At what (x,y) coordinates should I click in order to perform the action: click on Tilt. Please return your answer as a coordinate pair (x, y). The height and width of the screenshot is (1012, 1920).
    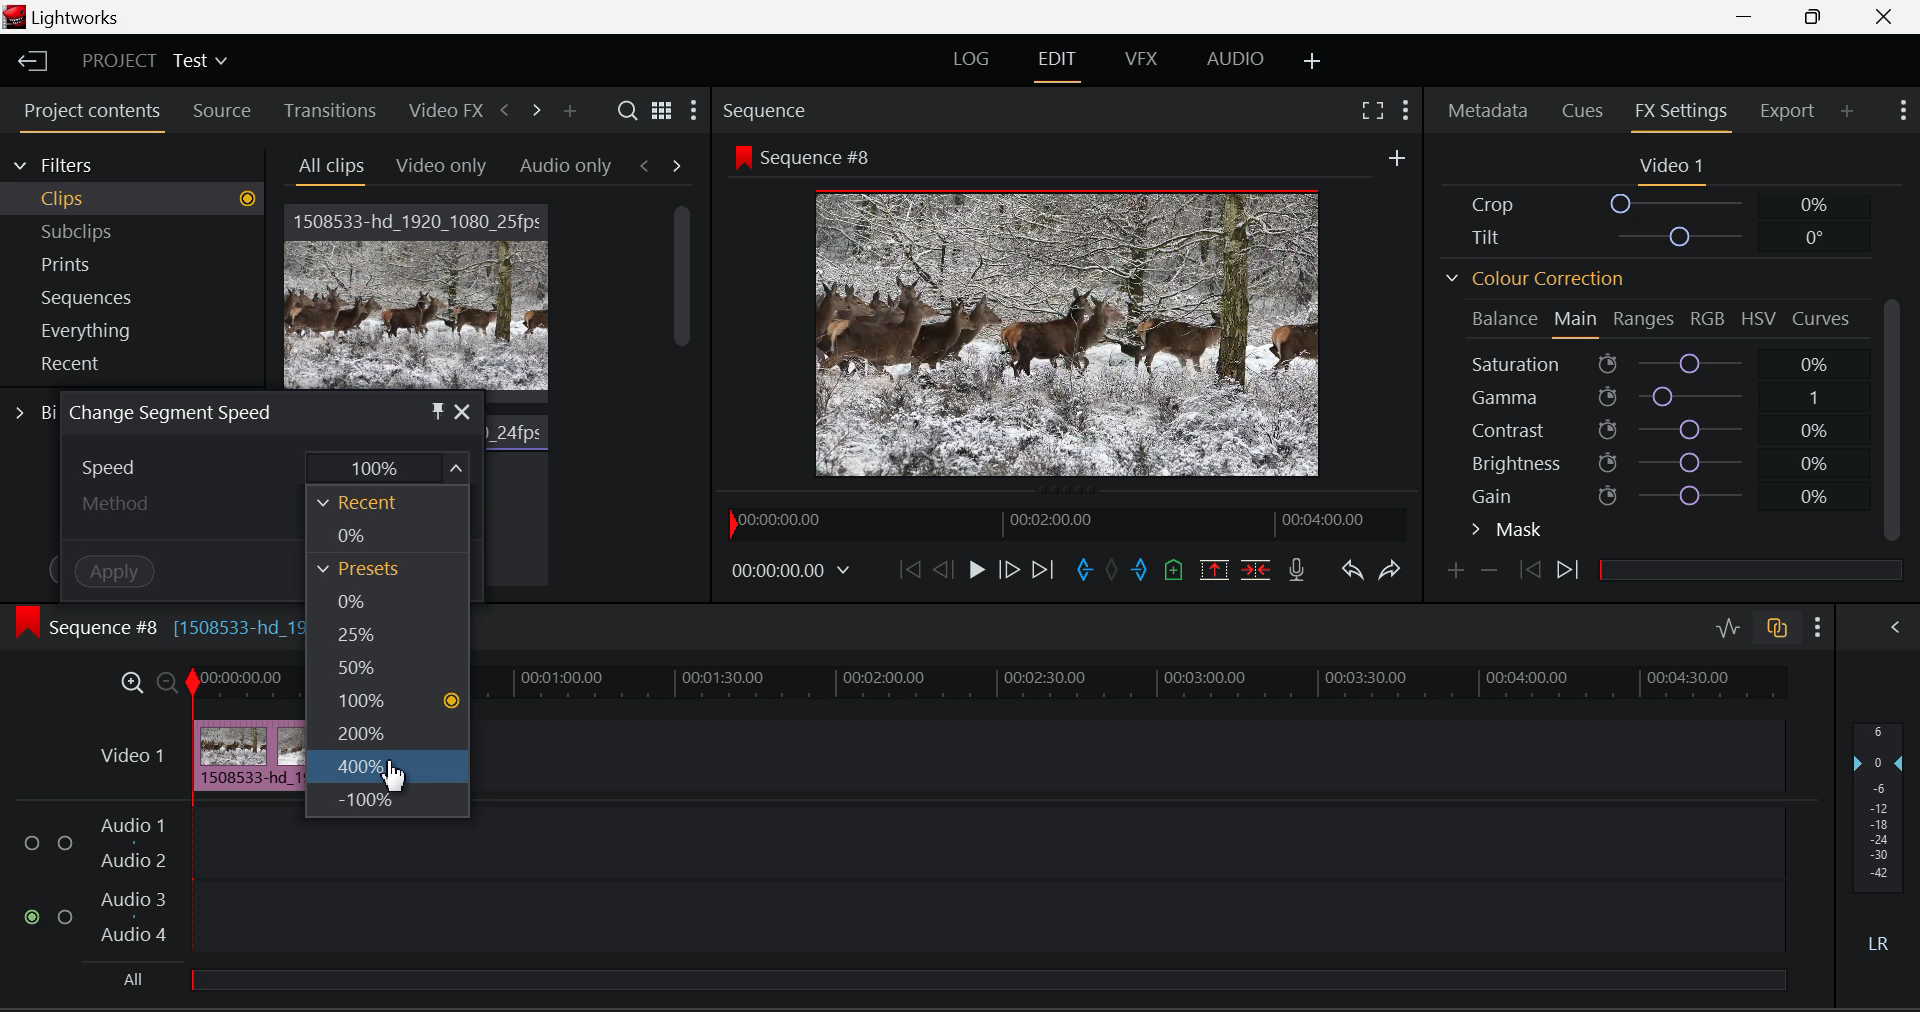
    Looking at the image, I should click on (1650, 238).